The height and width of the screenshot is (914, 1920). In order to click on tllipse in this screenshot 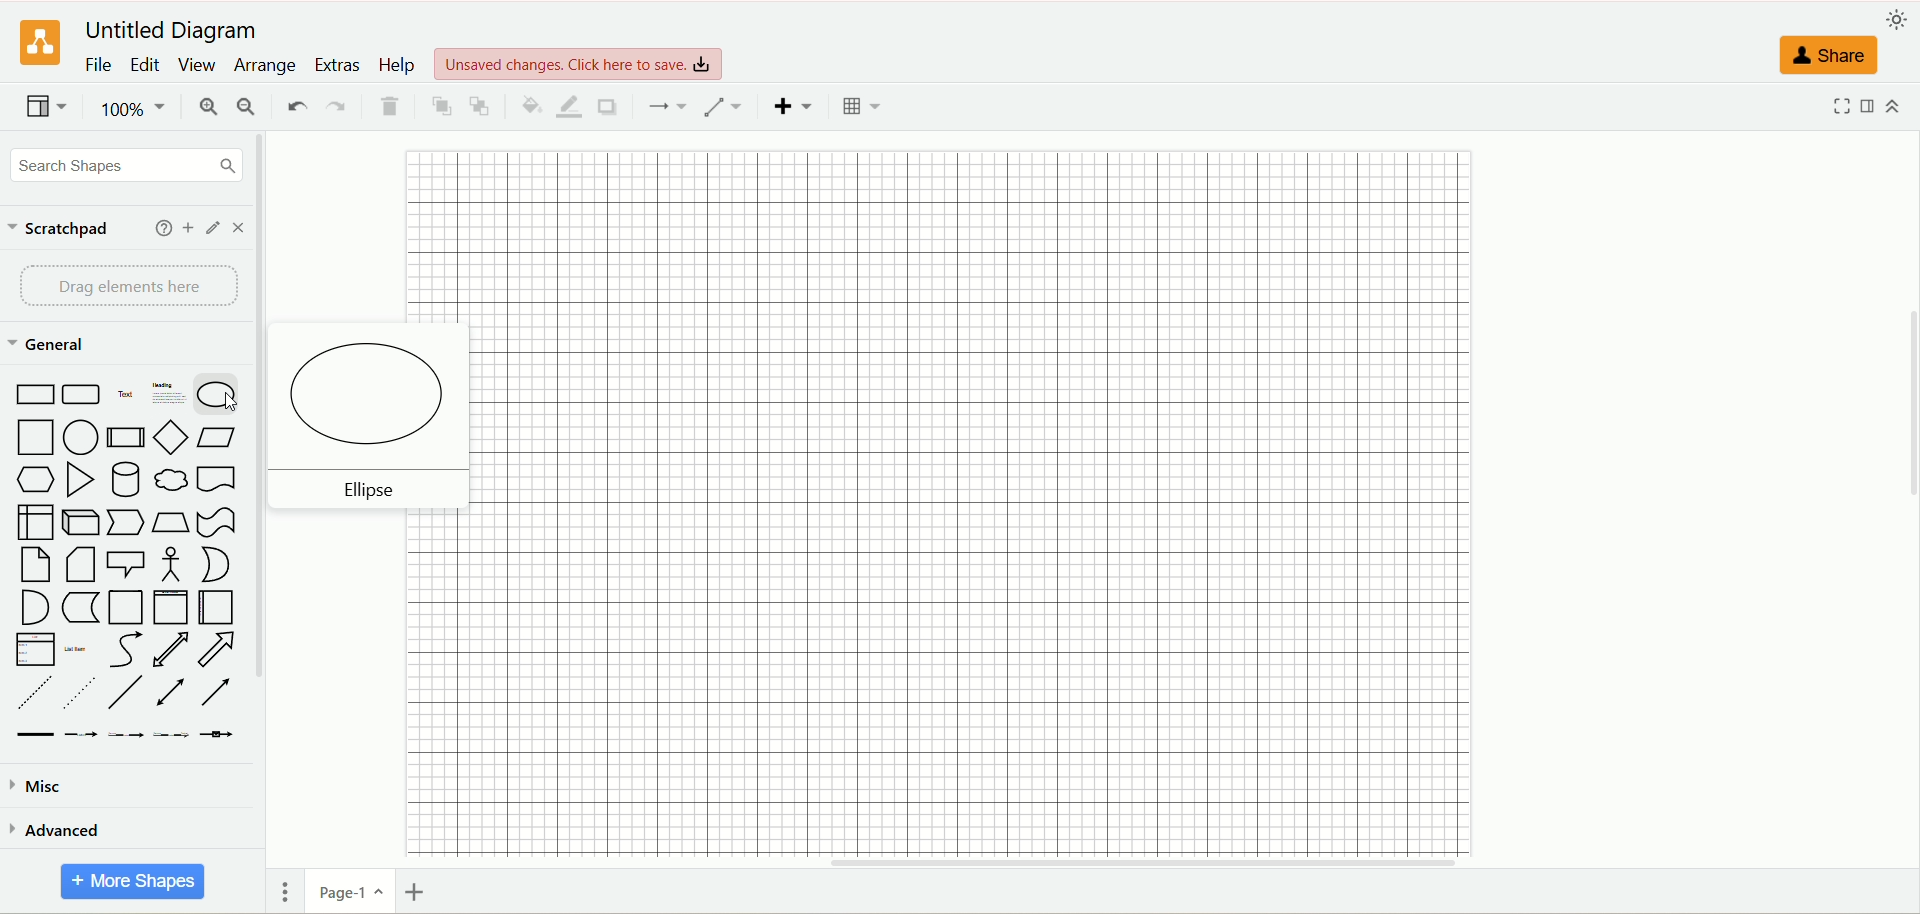, I will do `click(365, 491)`.